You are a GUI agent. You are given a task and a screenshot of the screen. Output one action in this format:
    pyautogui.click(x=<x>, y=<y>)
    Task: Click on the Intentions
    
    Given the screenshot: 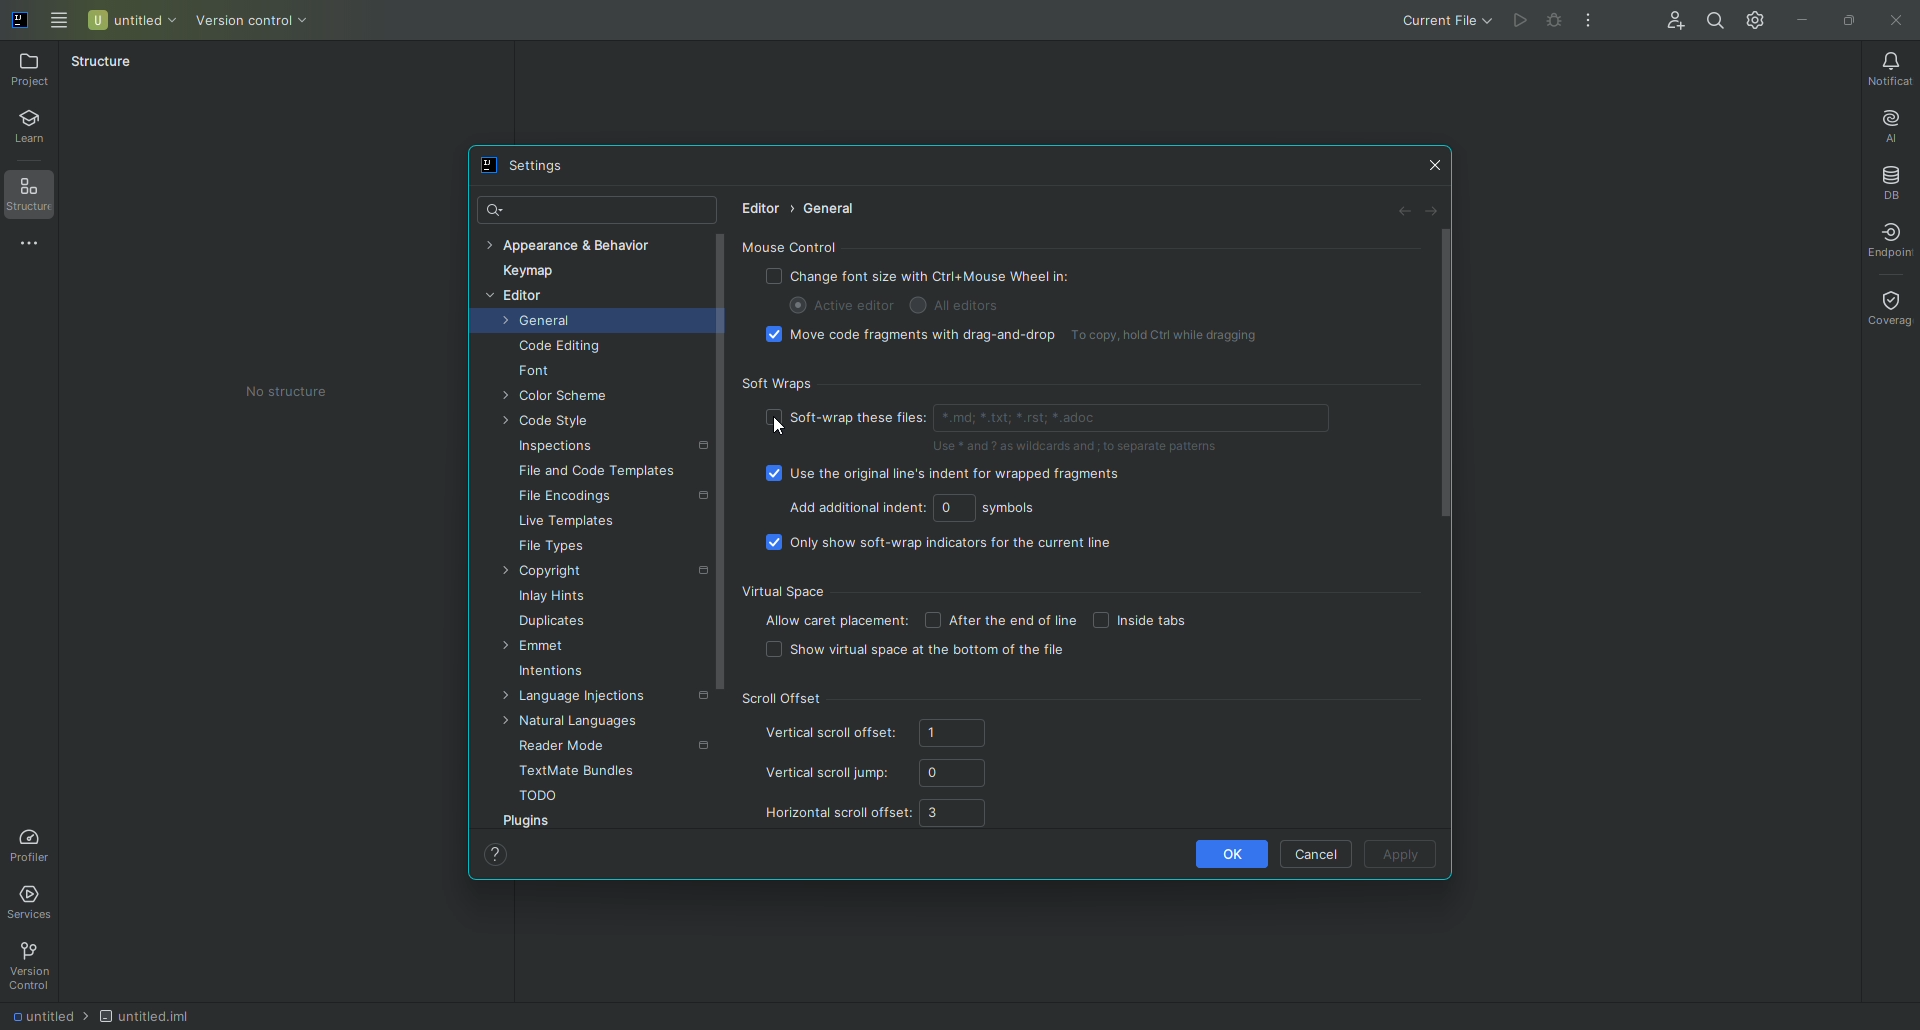 What is the action you would take?
    pyautogui.click(x=551, y=672)
    